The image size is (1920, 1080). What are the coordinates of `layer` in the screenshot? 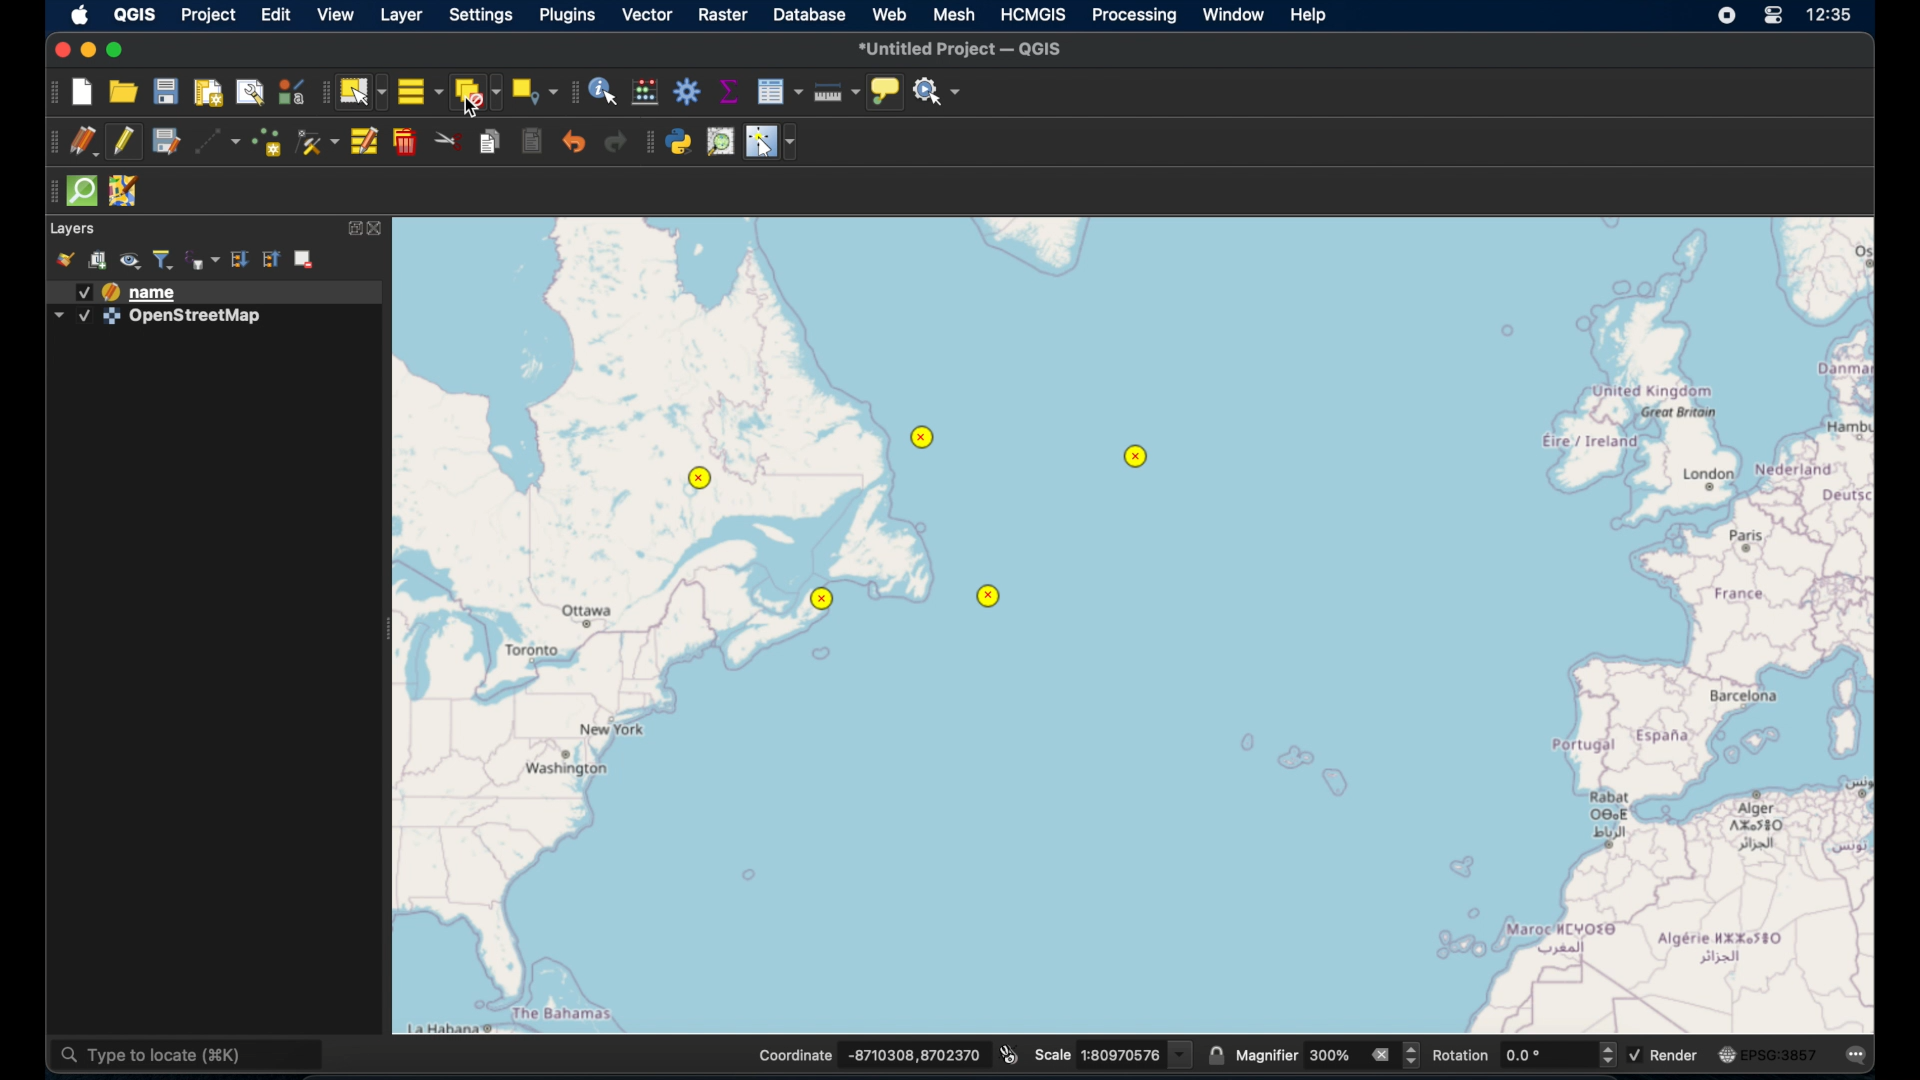 It's located at (402, 17).